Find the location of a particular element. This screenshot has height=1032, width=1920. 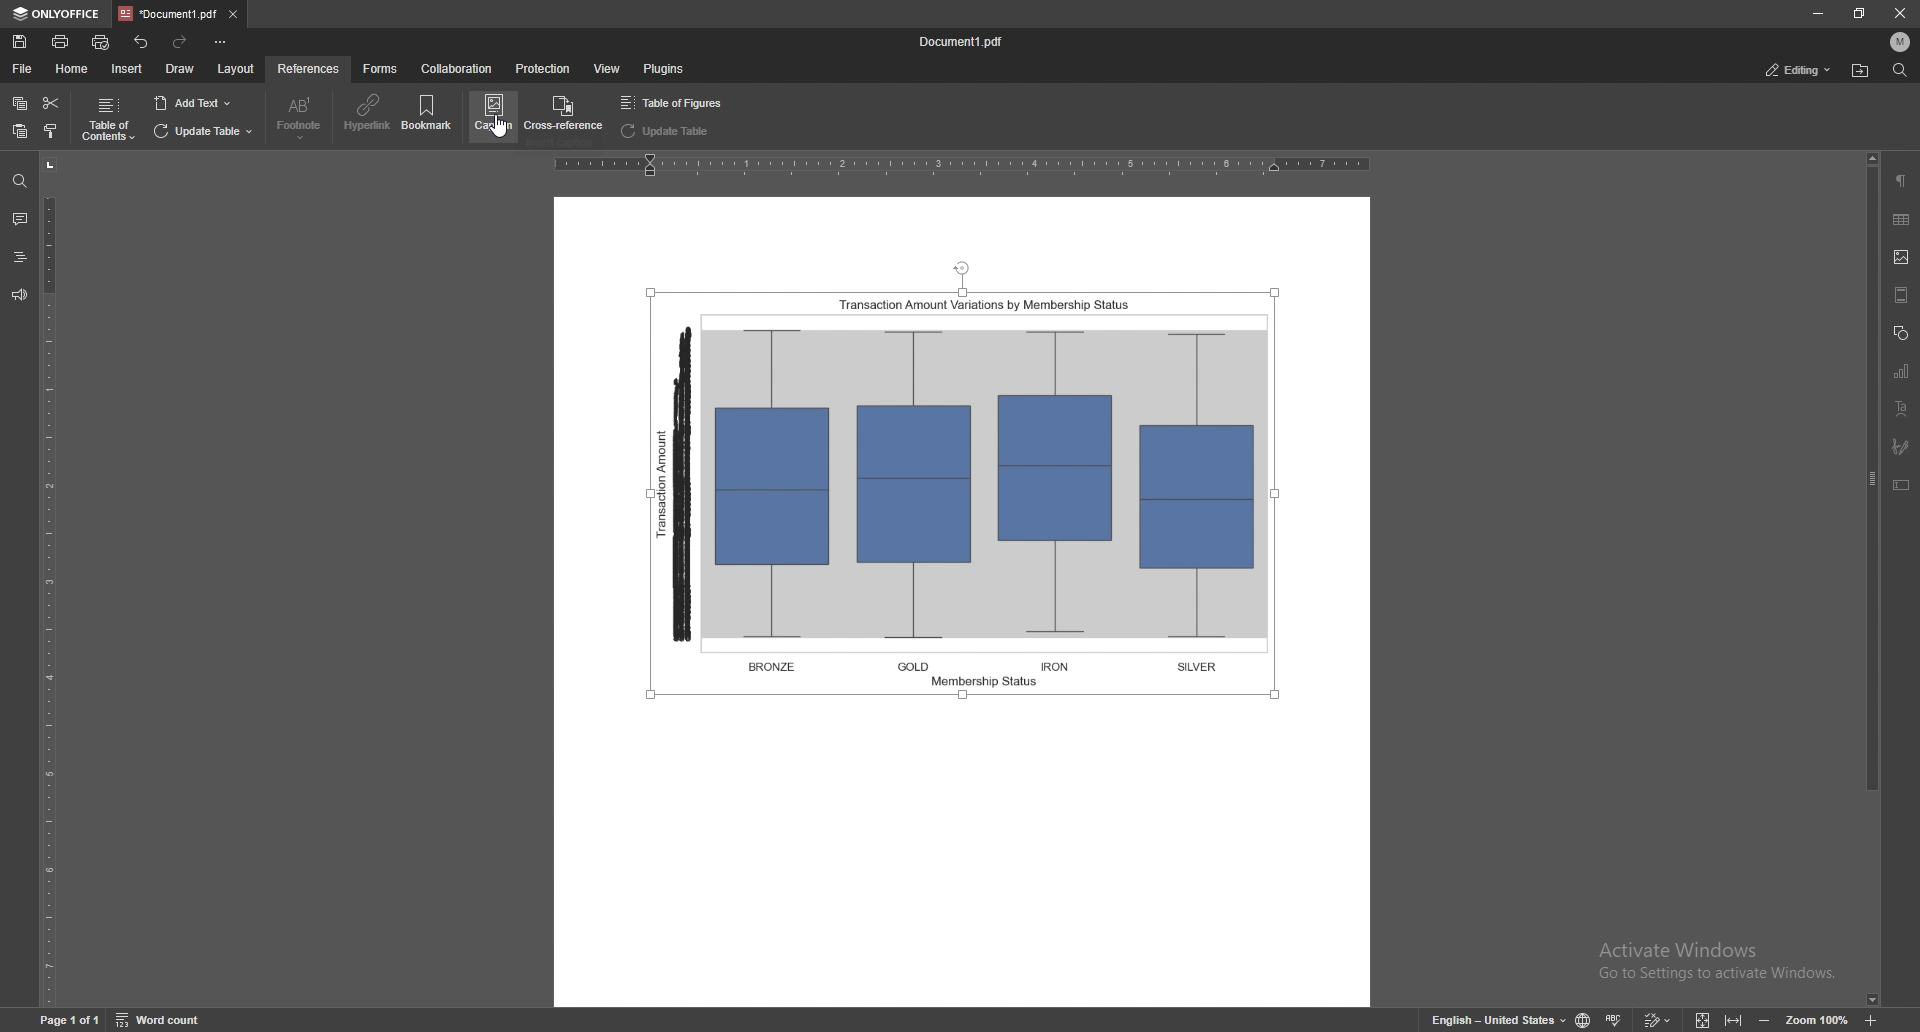

view is located at coordinates (608, 68).